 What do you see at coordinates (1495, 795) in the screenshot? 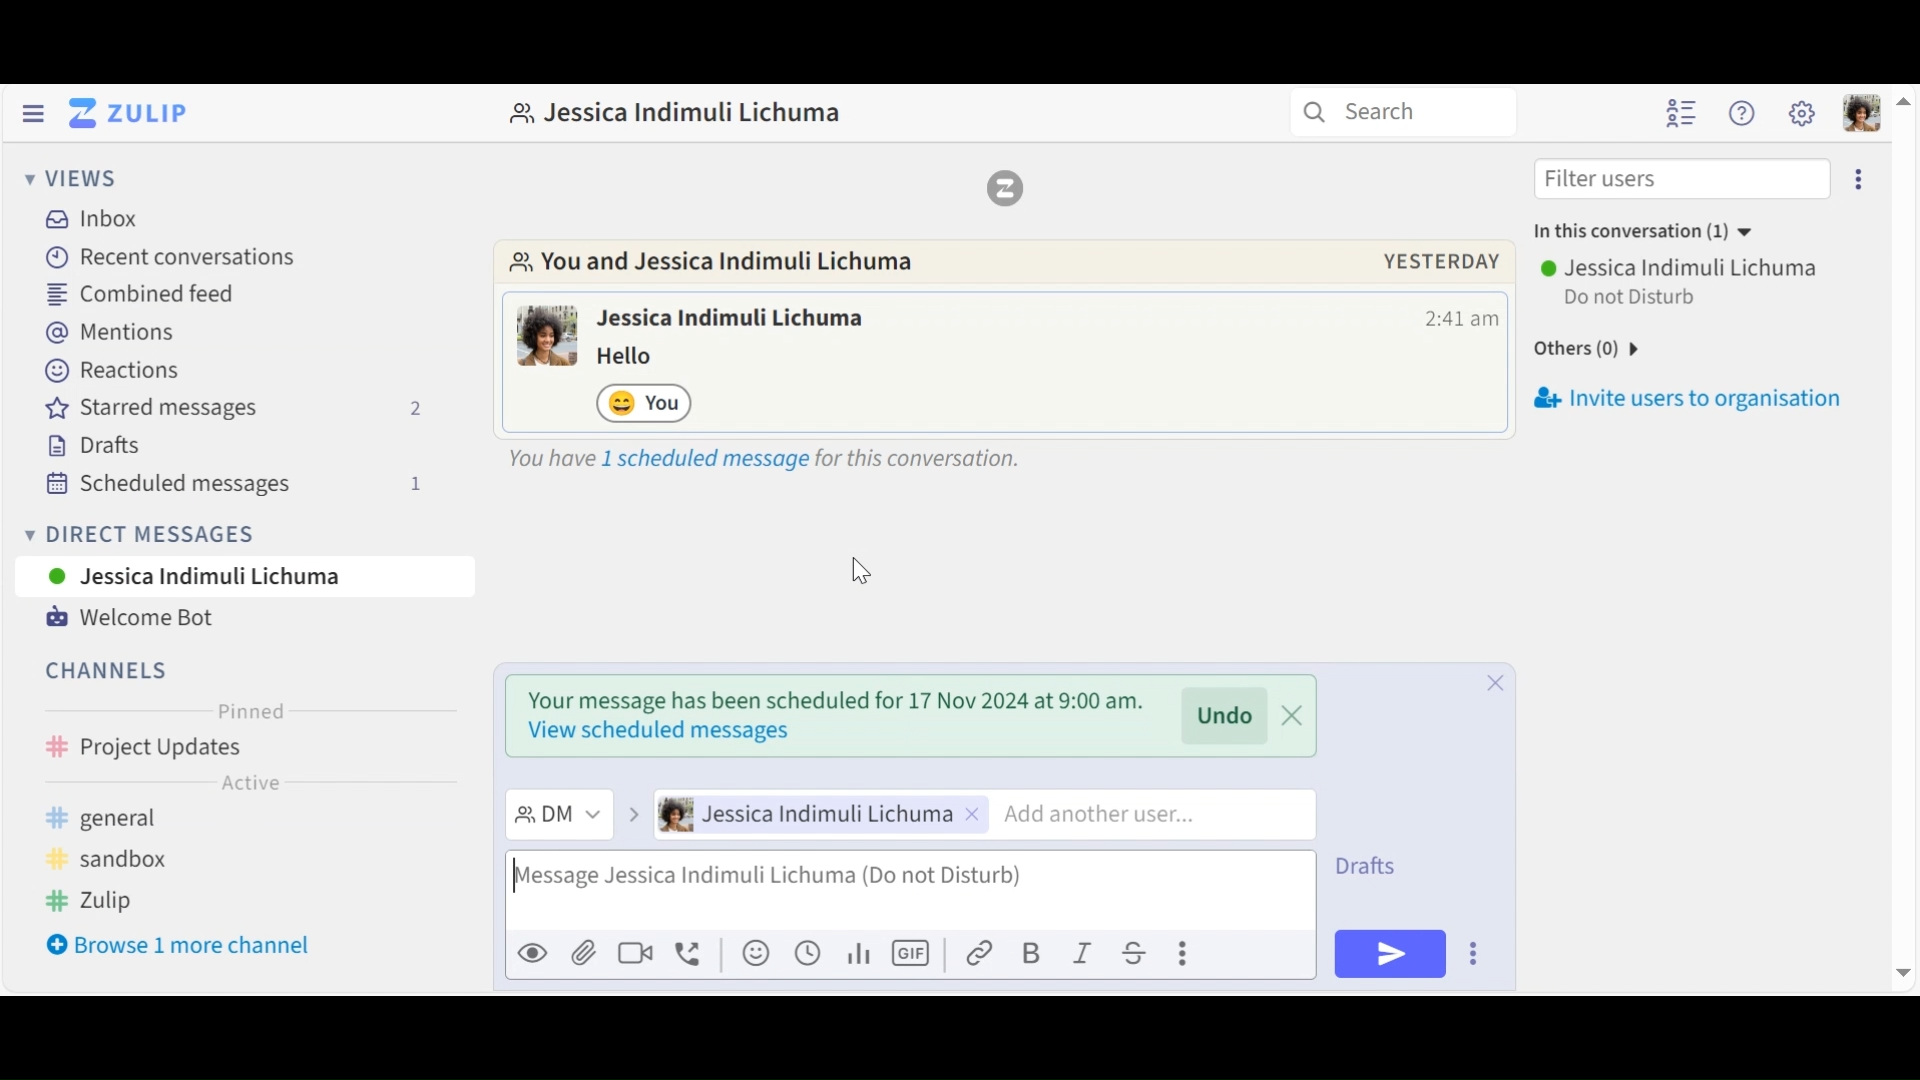
I see `Close` at bounding box center [1495, 795].